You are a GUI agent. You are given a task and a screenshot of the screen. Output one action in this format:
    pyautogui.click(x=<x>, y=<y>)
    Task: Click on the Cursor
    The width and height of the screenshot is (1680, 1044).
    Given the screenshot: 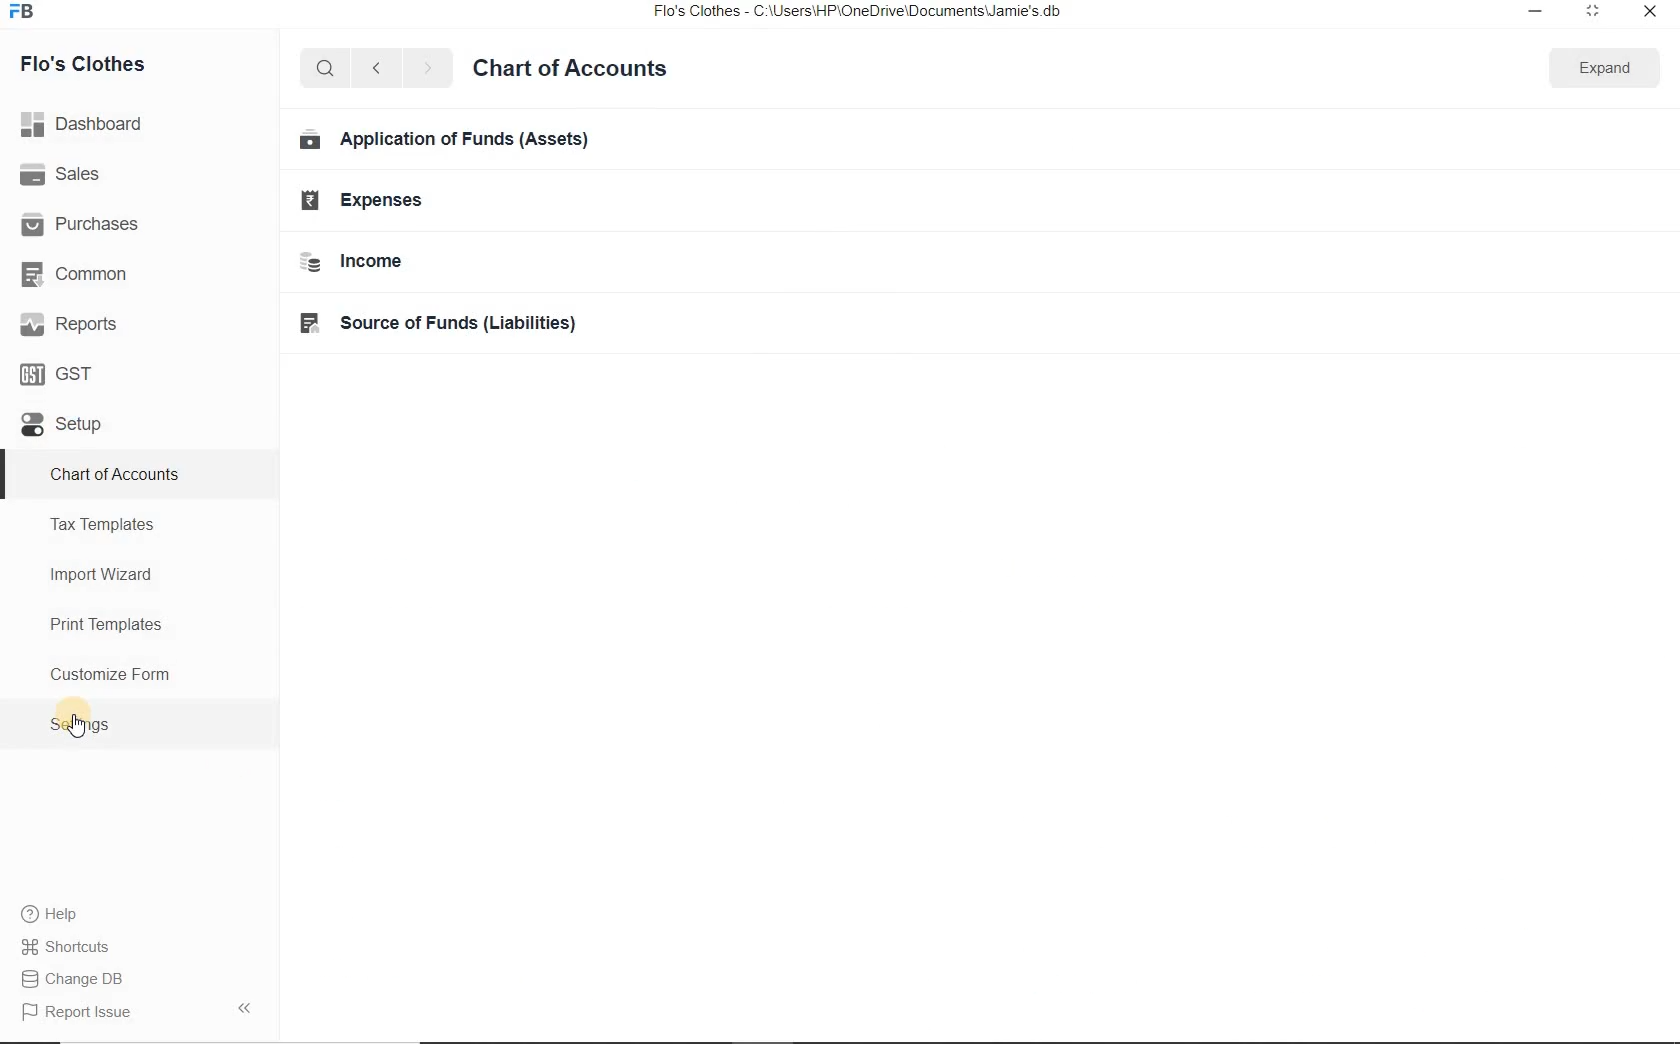 What is the action you would take?
    pyautogui.click(x=74, y=730)
    